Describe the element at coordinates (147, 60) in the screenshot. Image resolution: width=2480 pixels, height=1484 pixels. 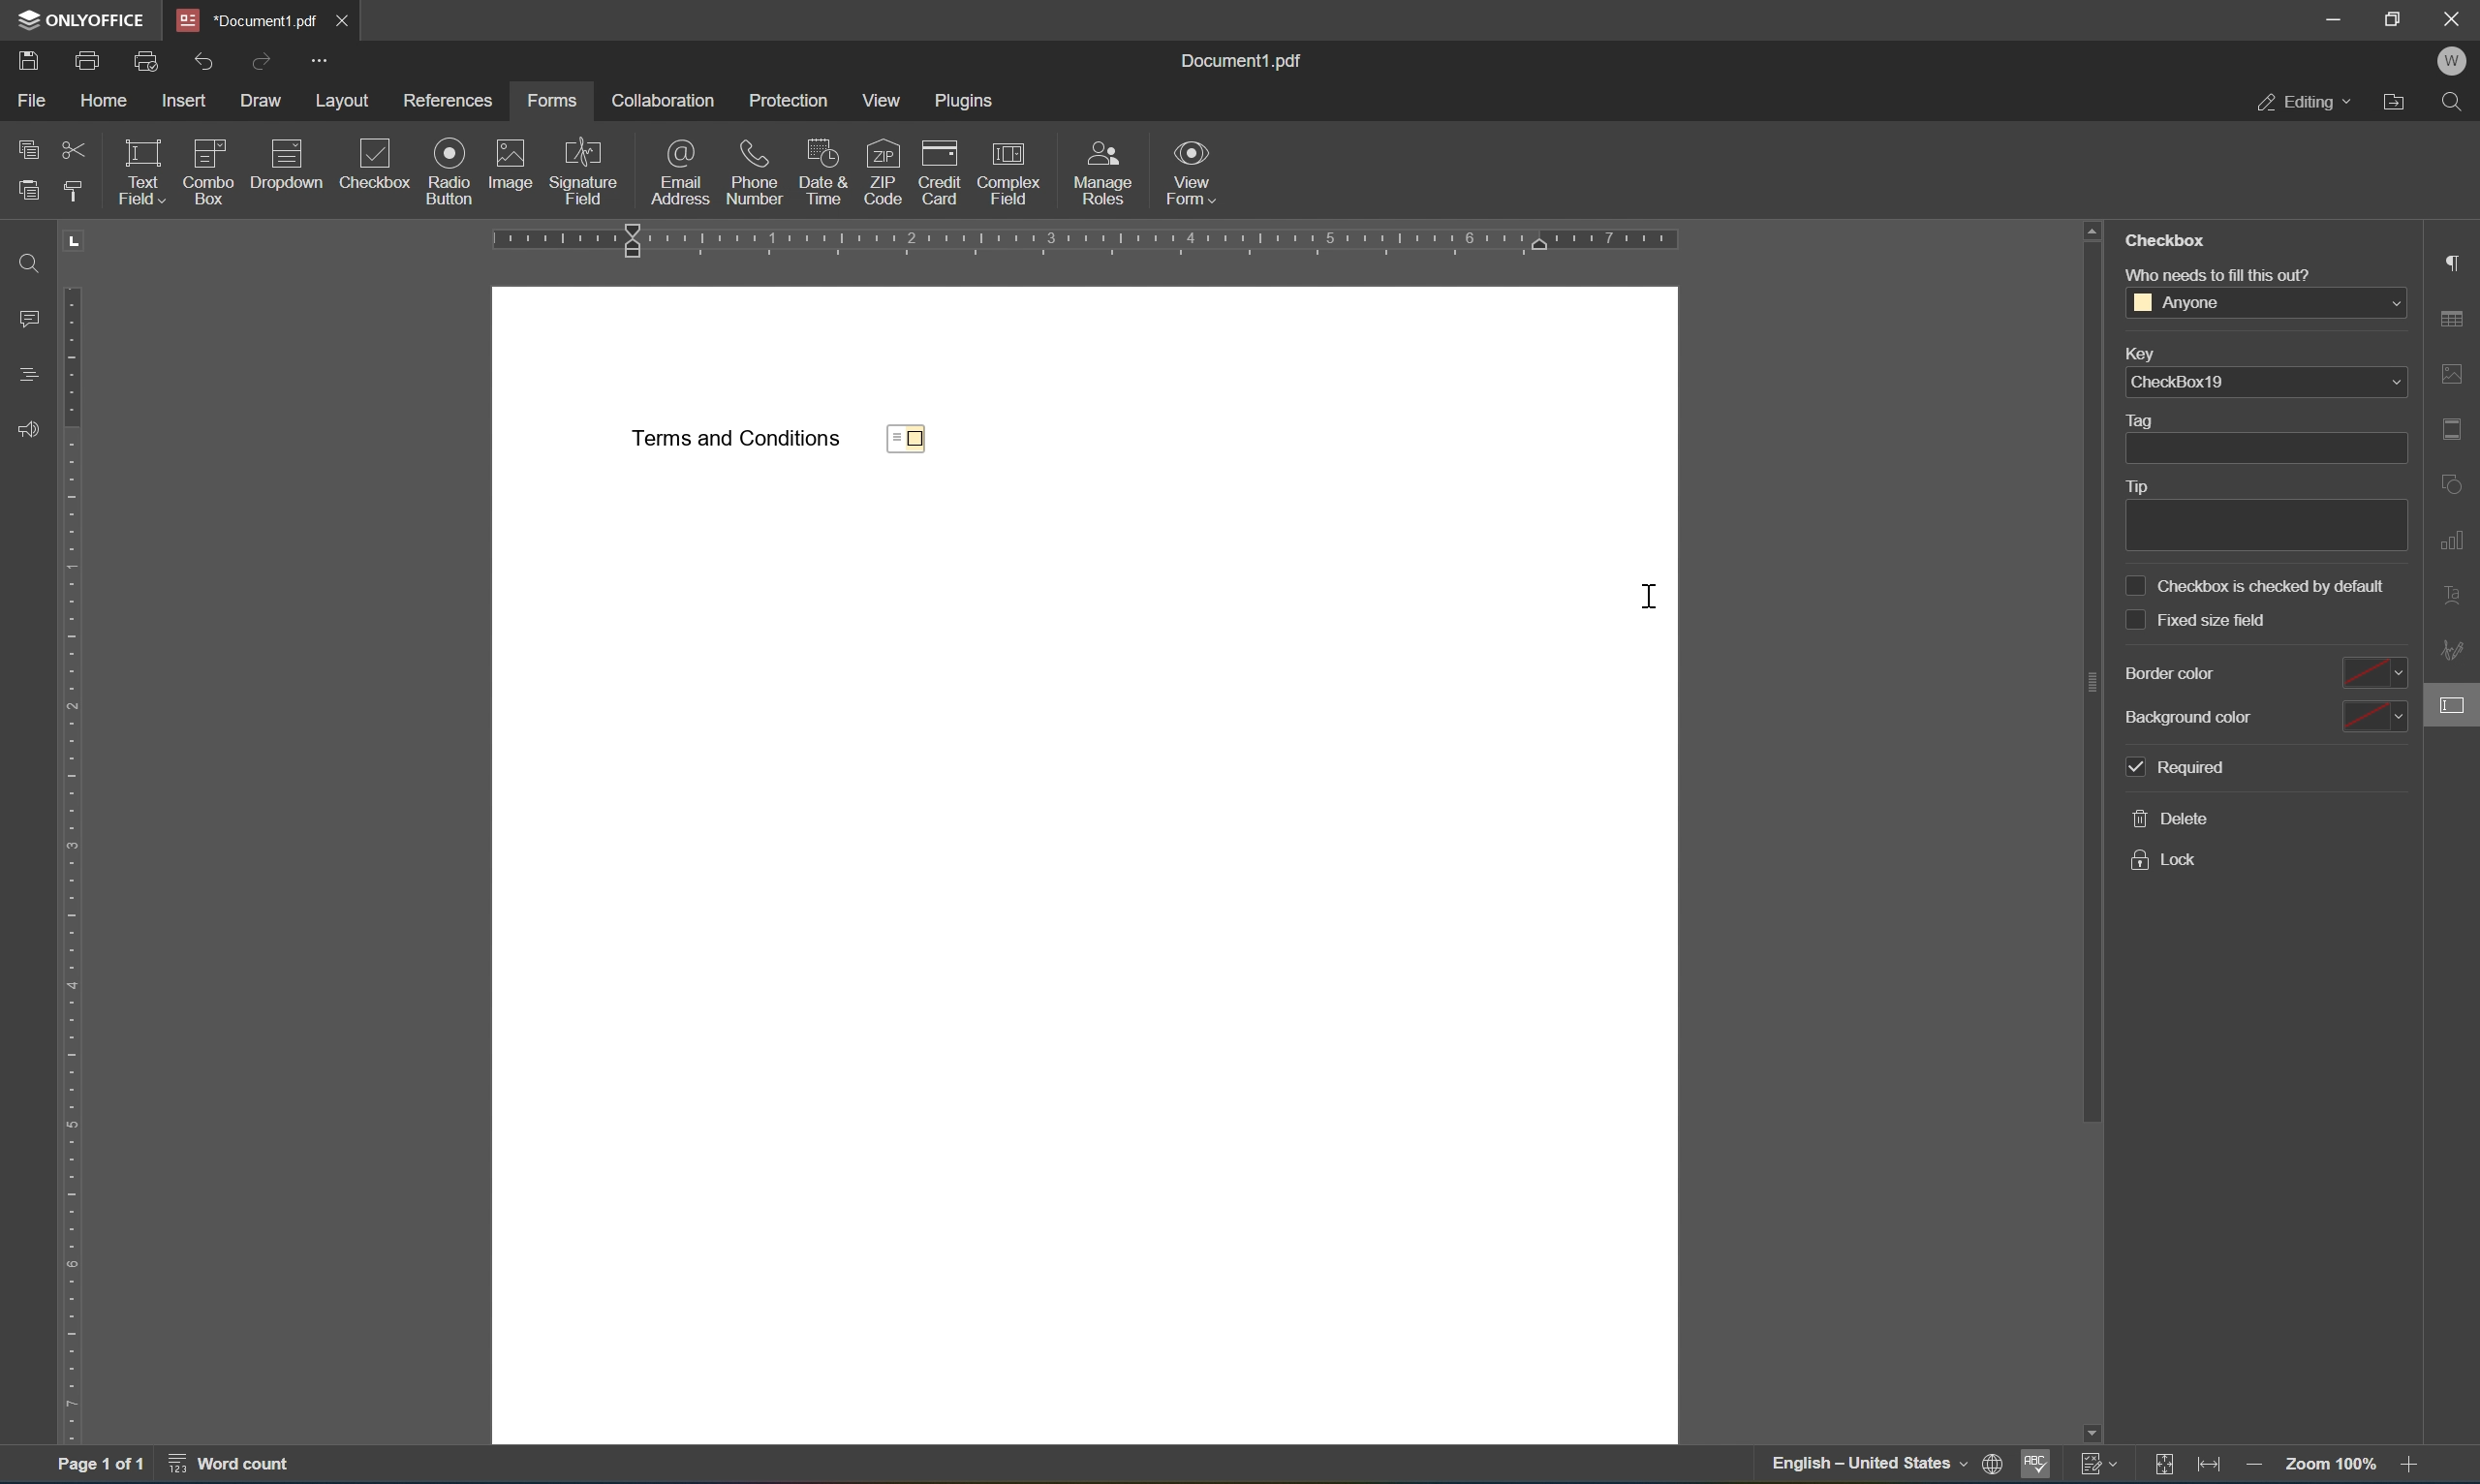
I see `quick print` at that location.